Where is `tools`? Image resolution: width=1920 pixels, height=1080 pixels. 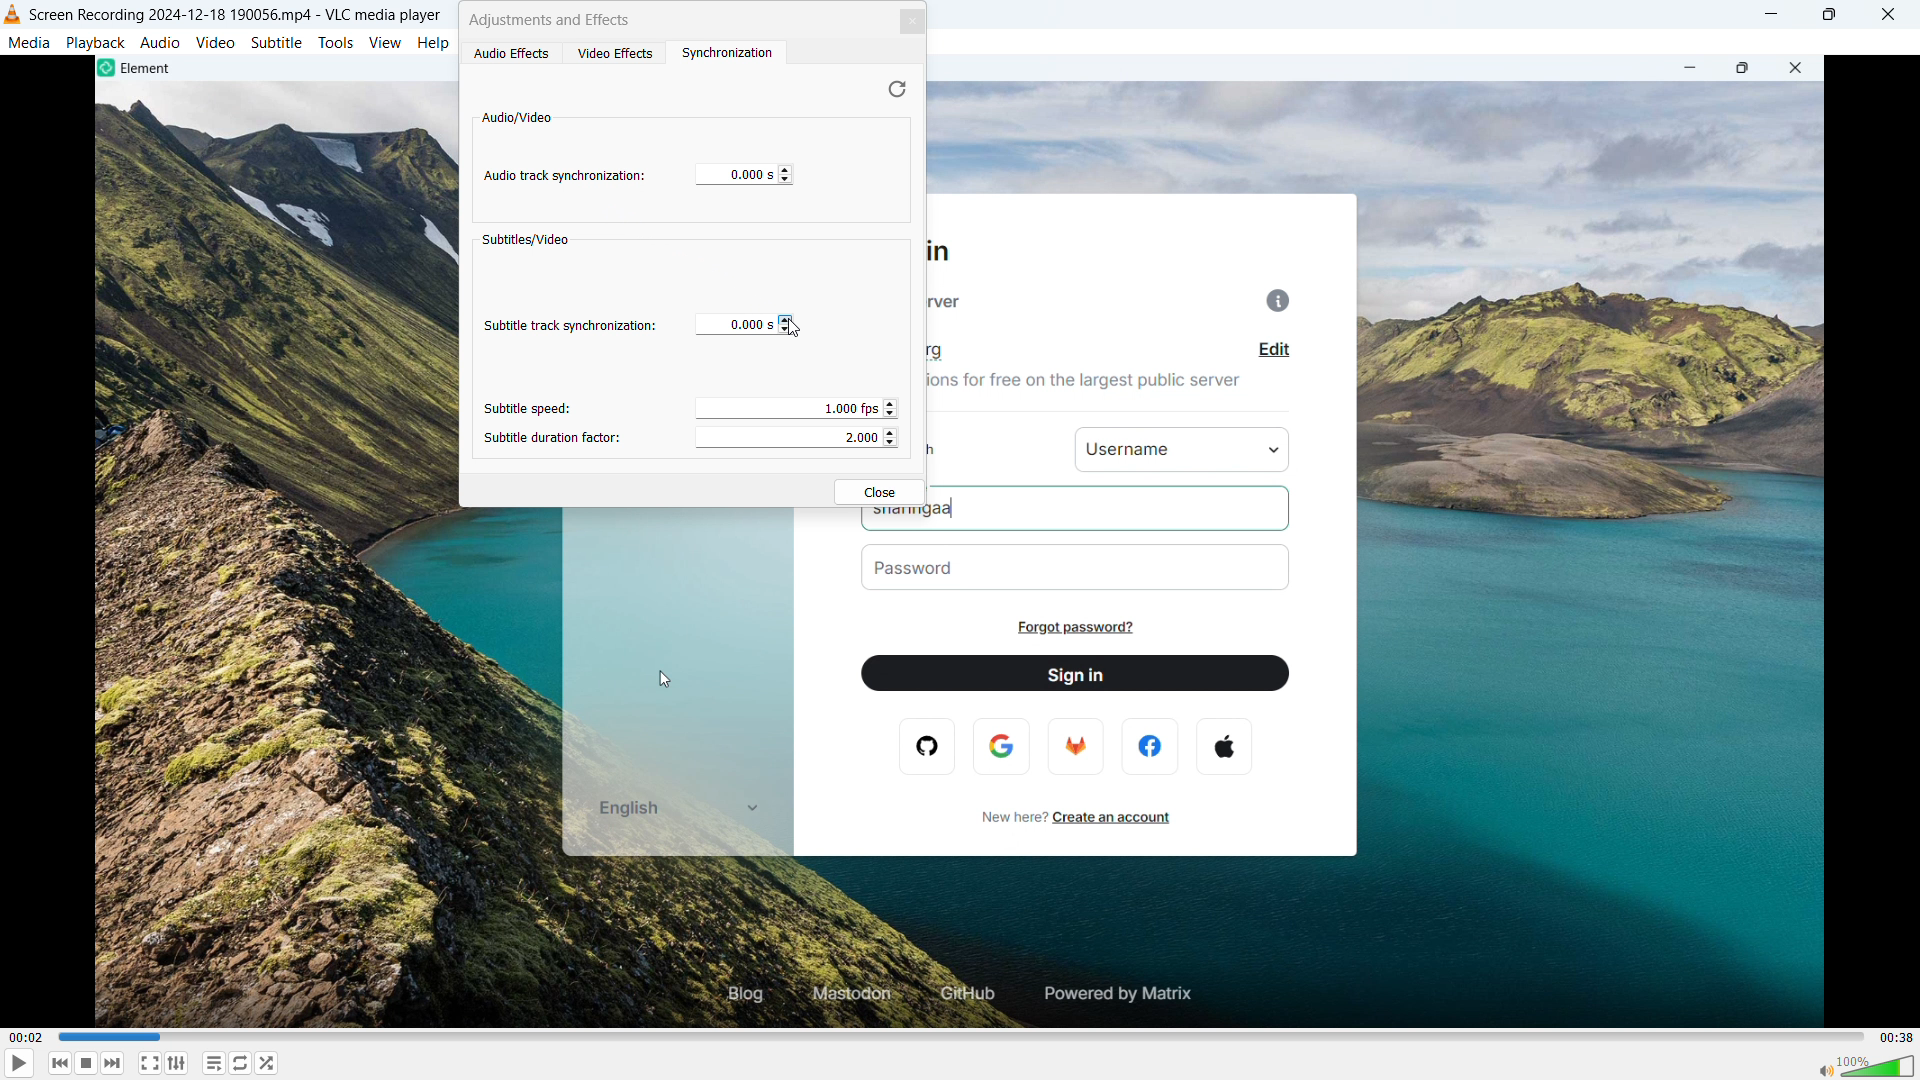 tools is located at coordinates (336, 43).